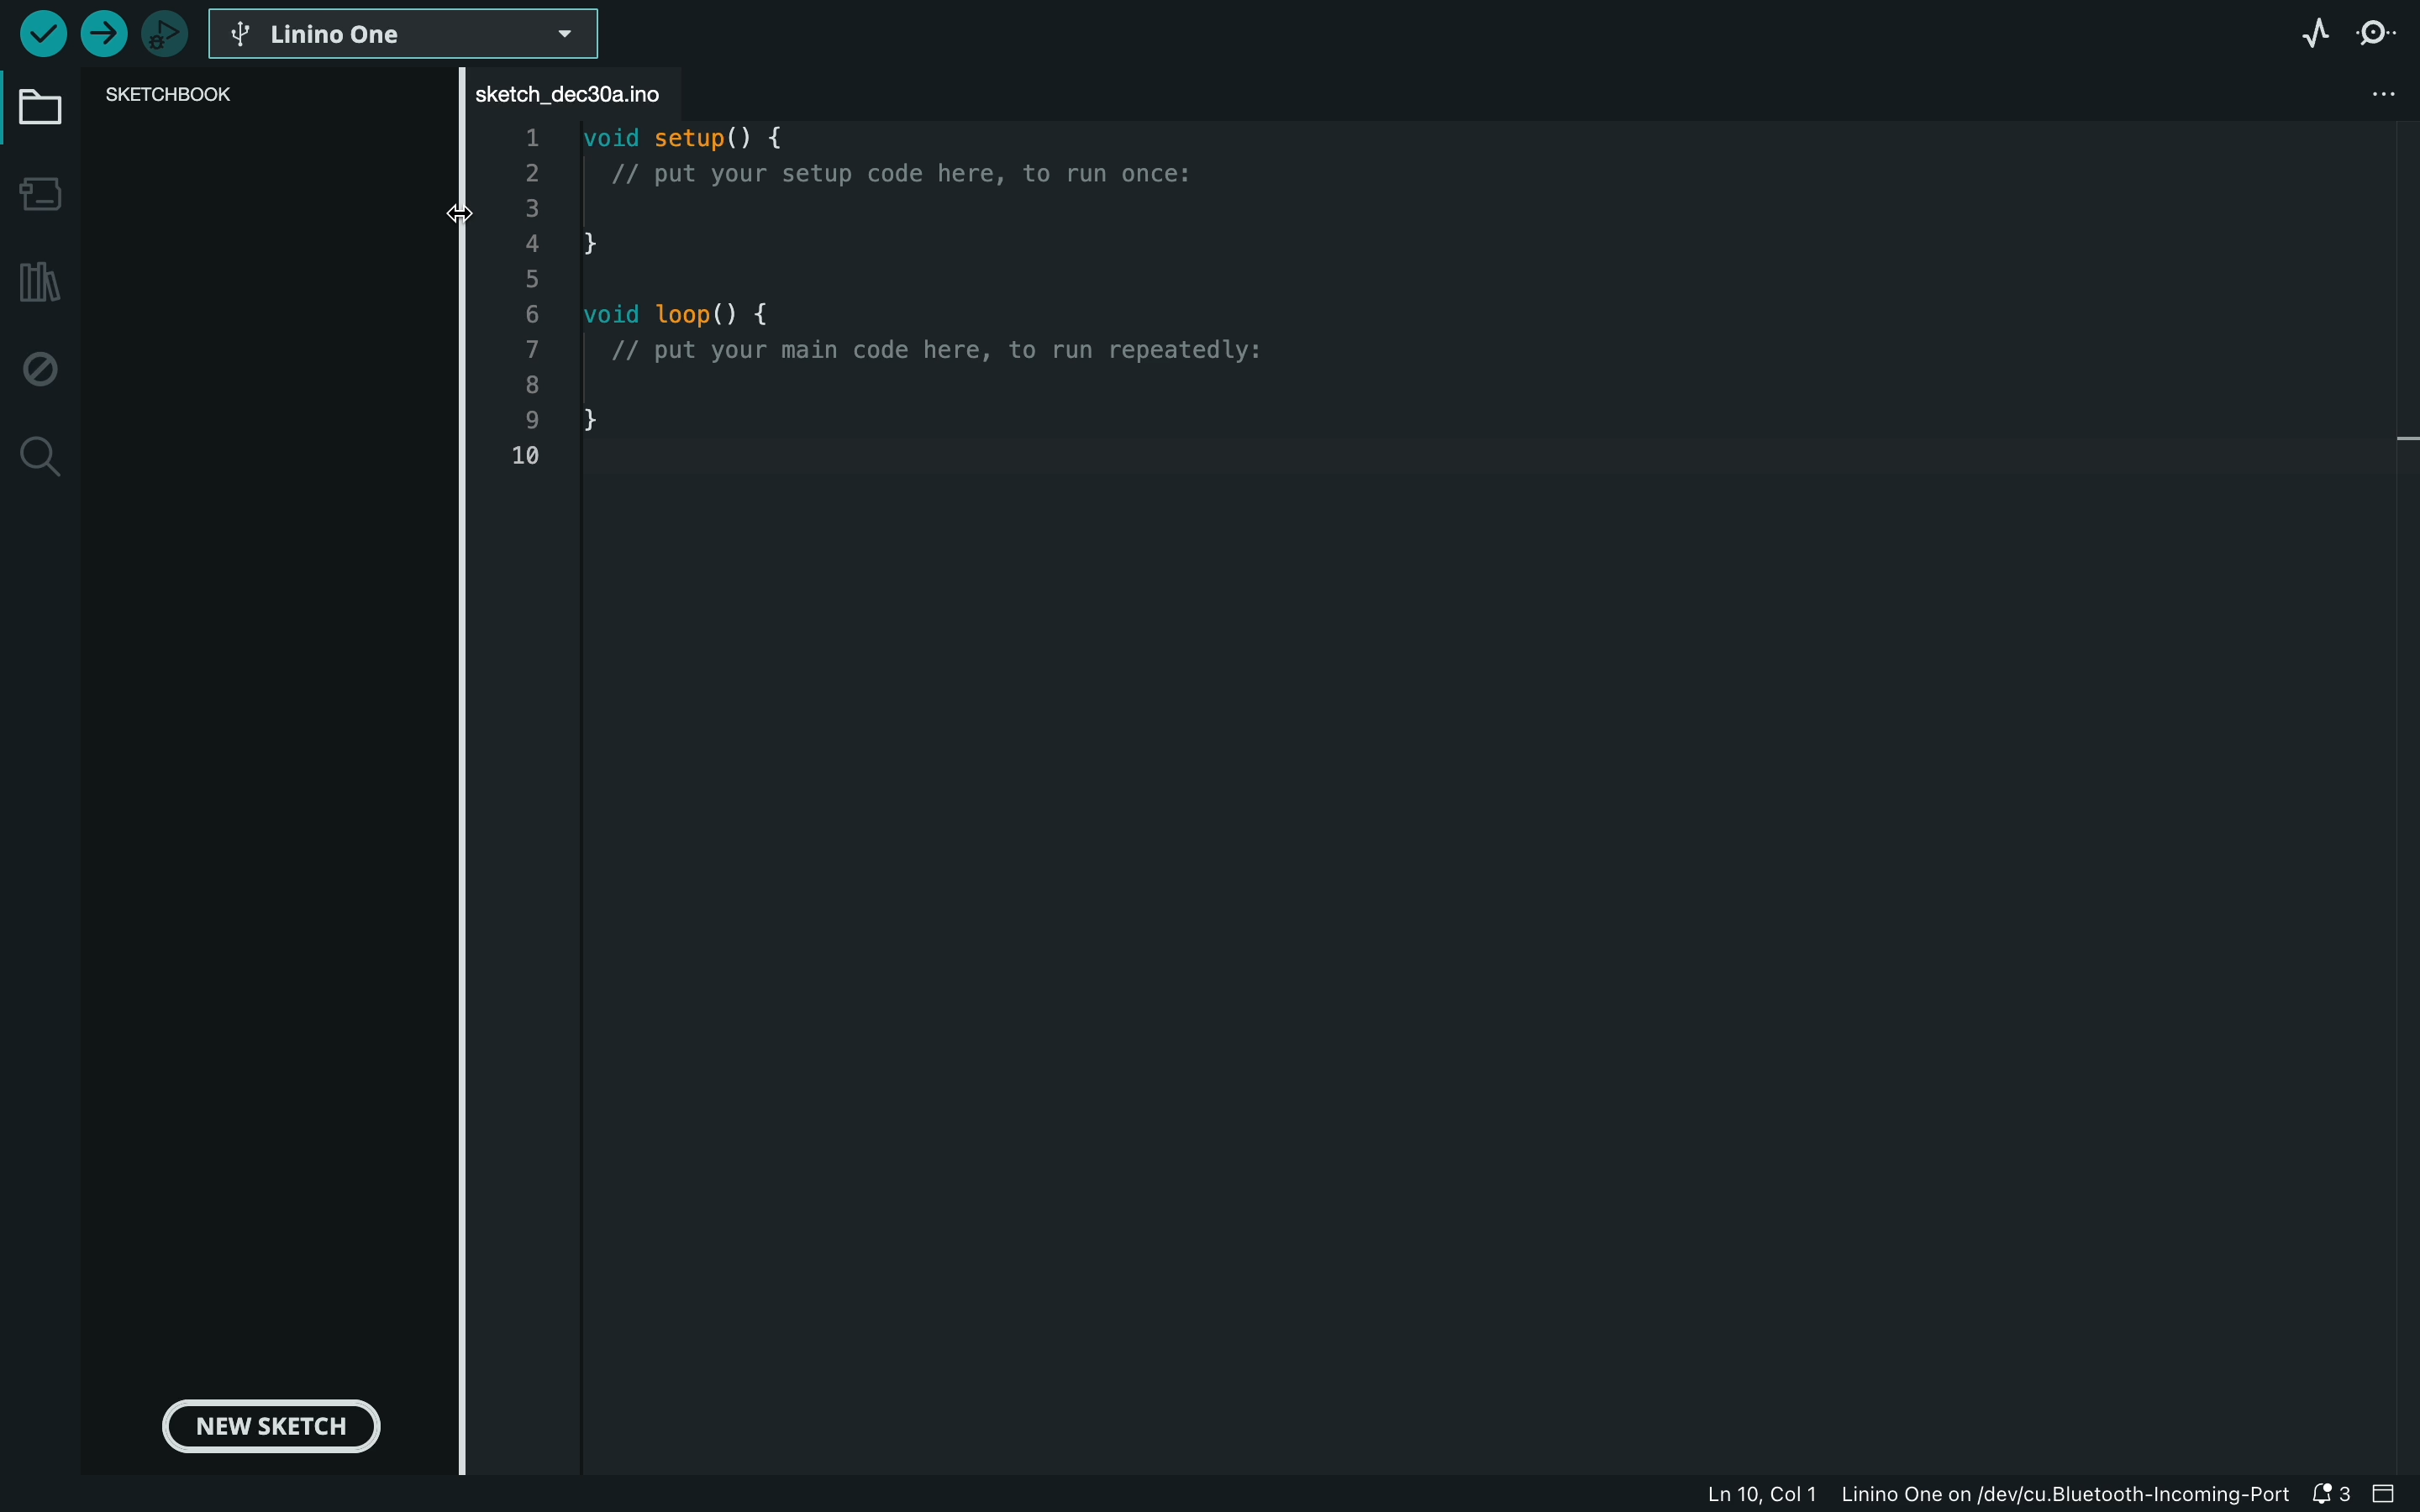 This screenshot has width=2420, height=1512. What do you see at coordinates (2387, 1494) in the screenshot?
I see `close bar` at bounding box center [2387, 1494].